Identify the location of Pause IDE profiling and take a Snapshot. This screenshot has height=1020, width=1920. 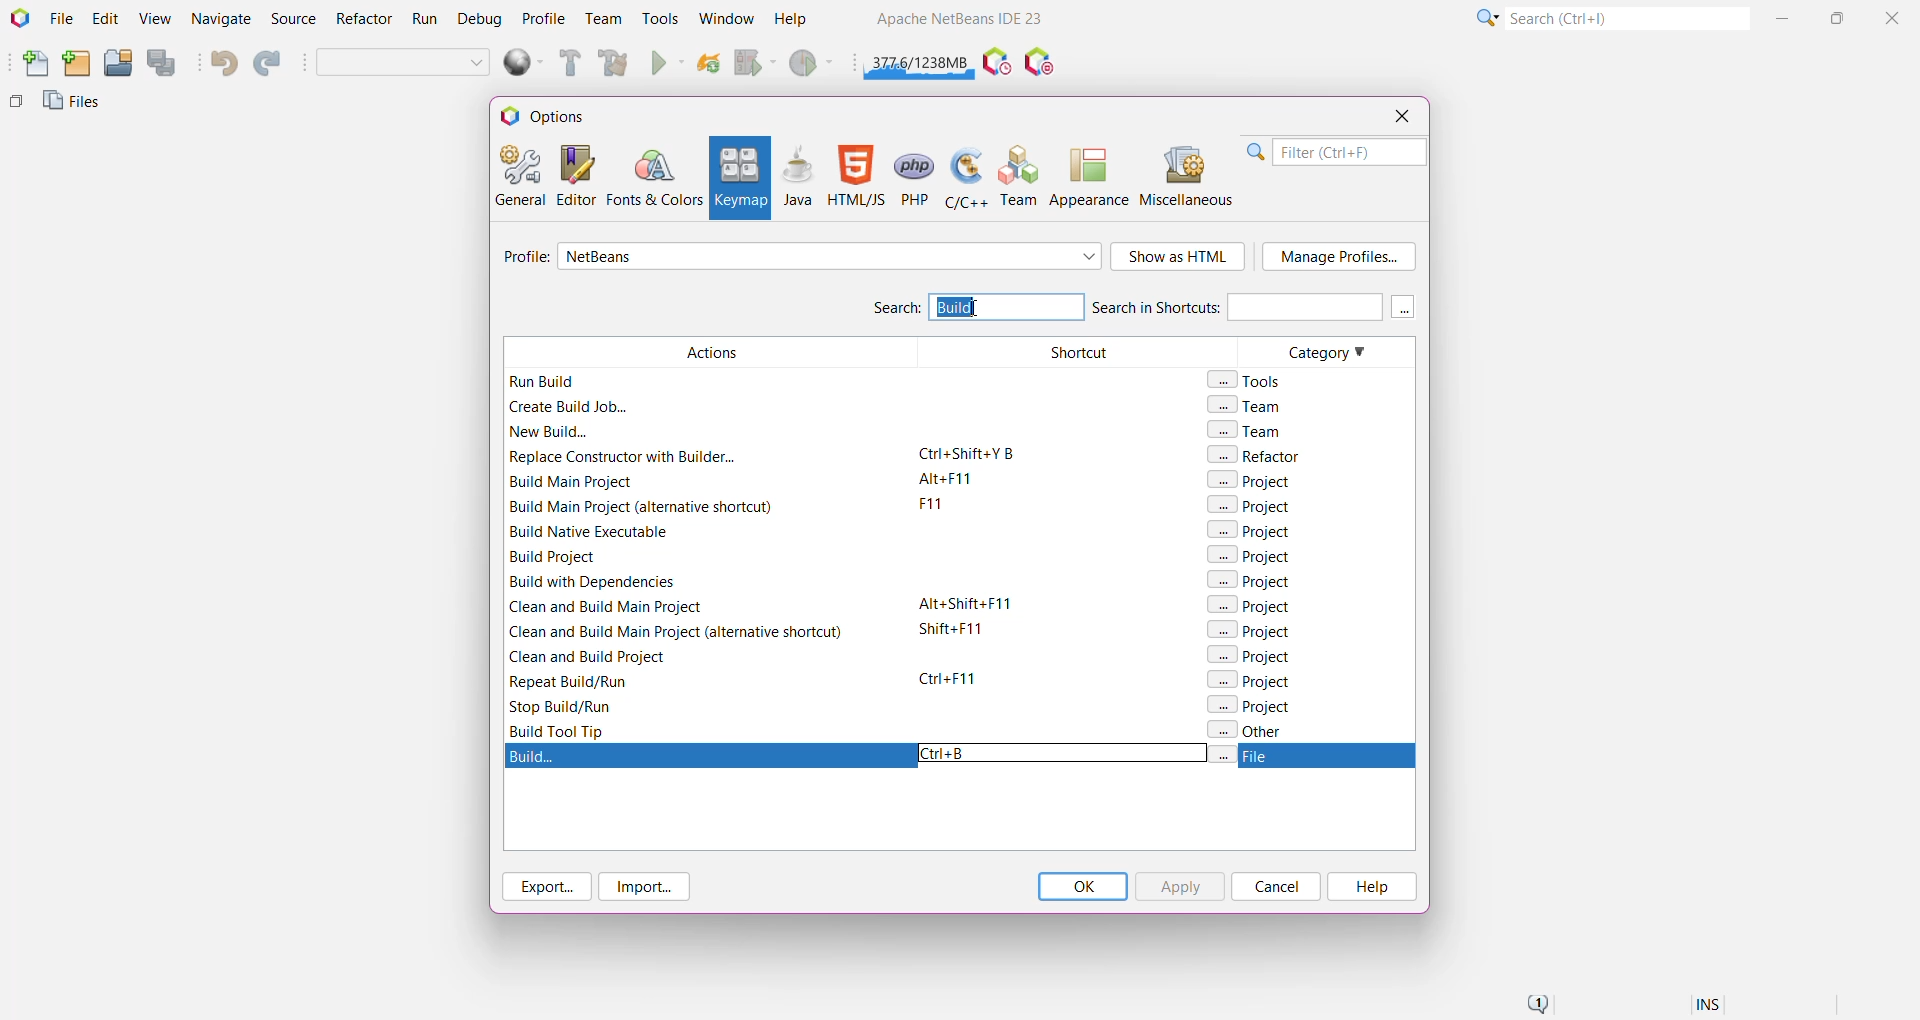
(997, 63).